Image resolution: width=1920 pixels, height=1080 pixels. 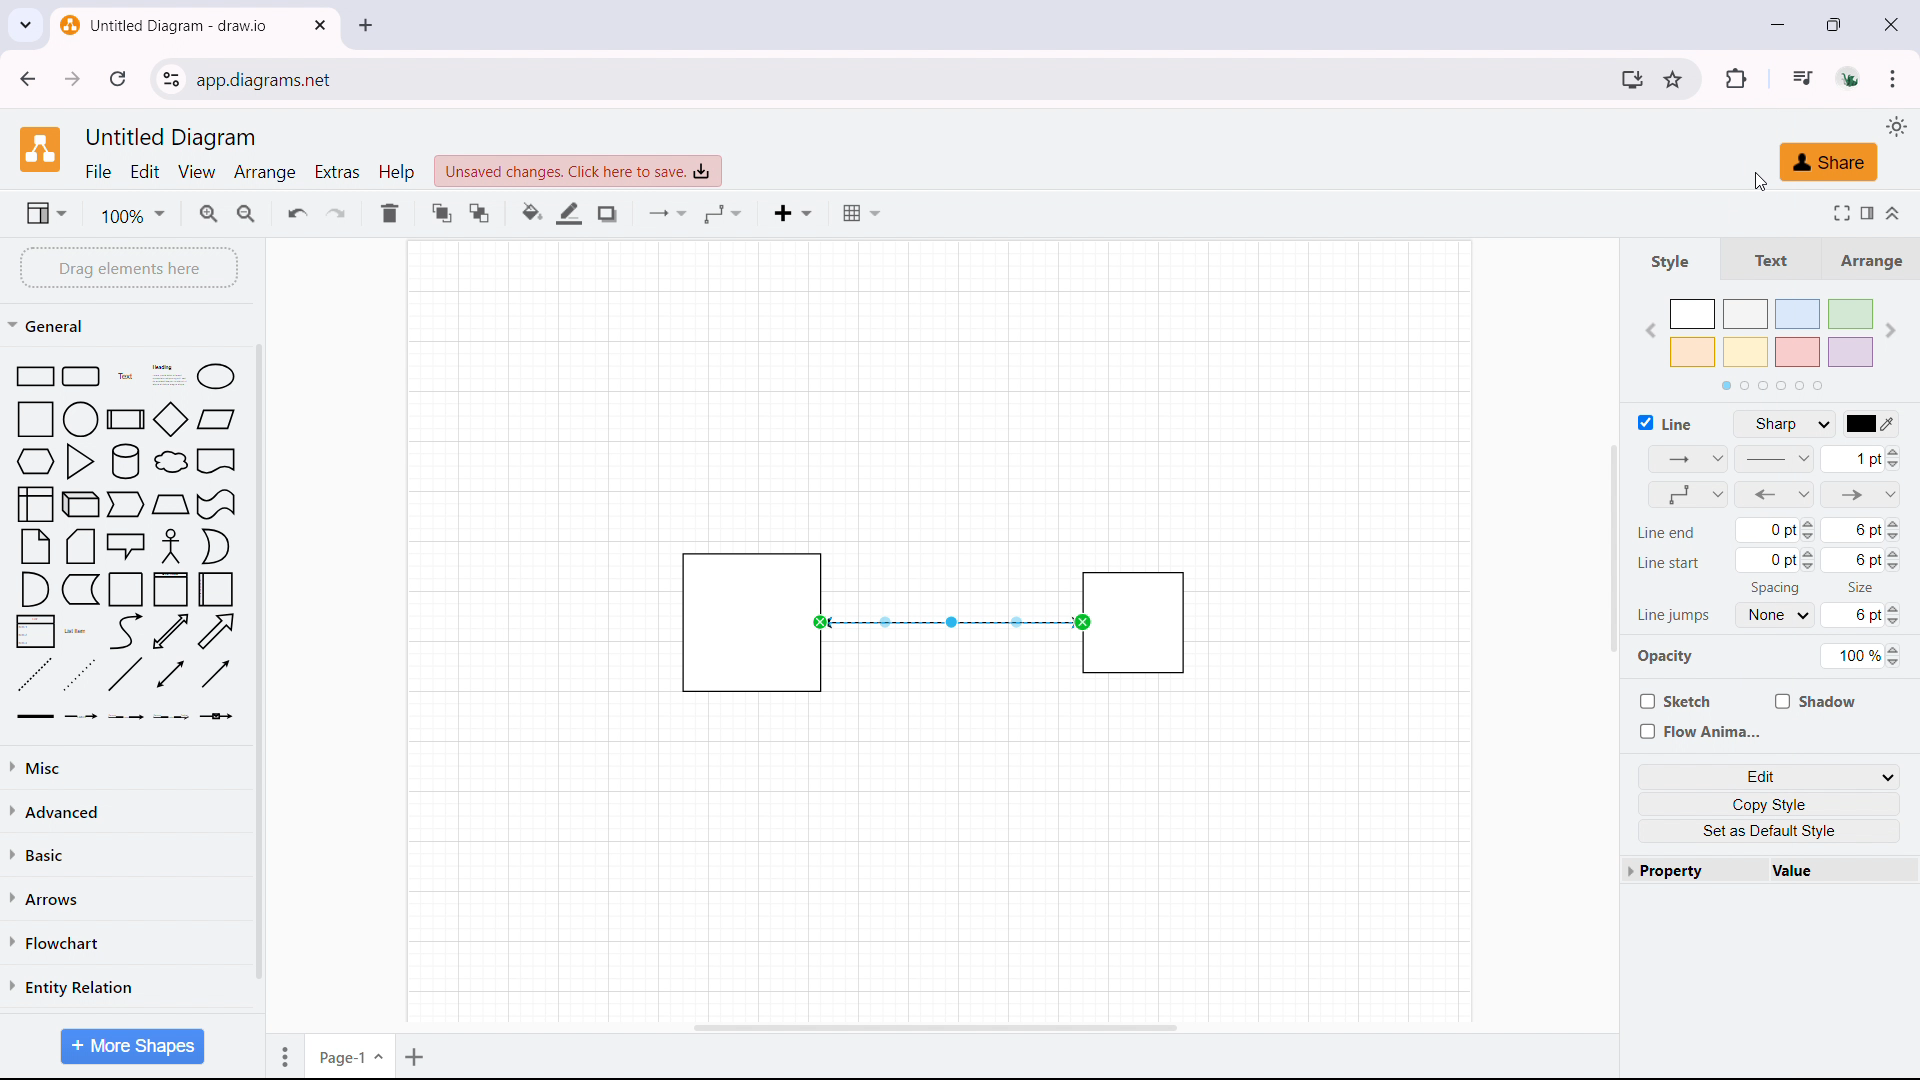 I want to click on click to go back, hold to see history, so click(x=26, y=78).